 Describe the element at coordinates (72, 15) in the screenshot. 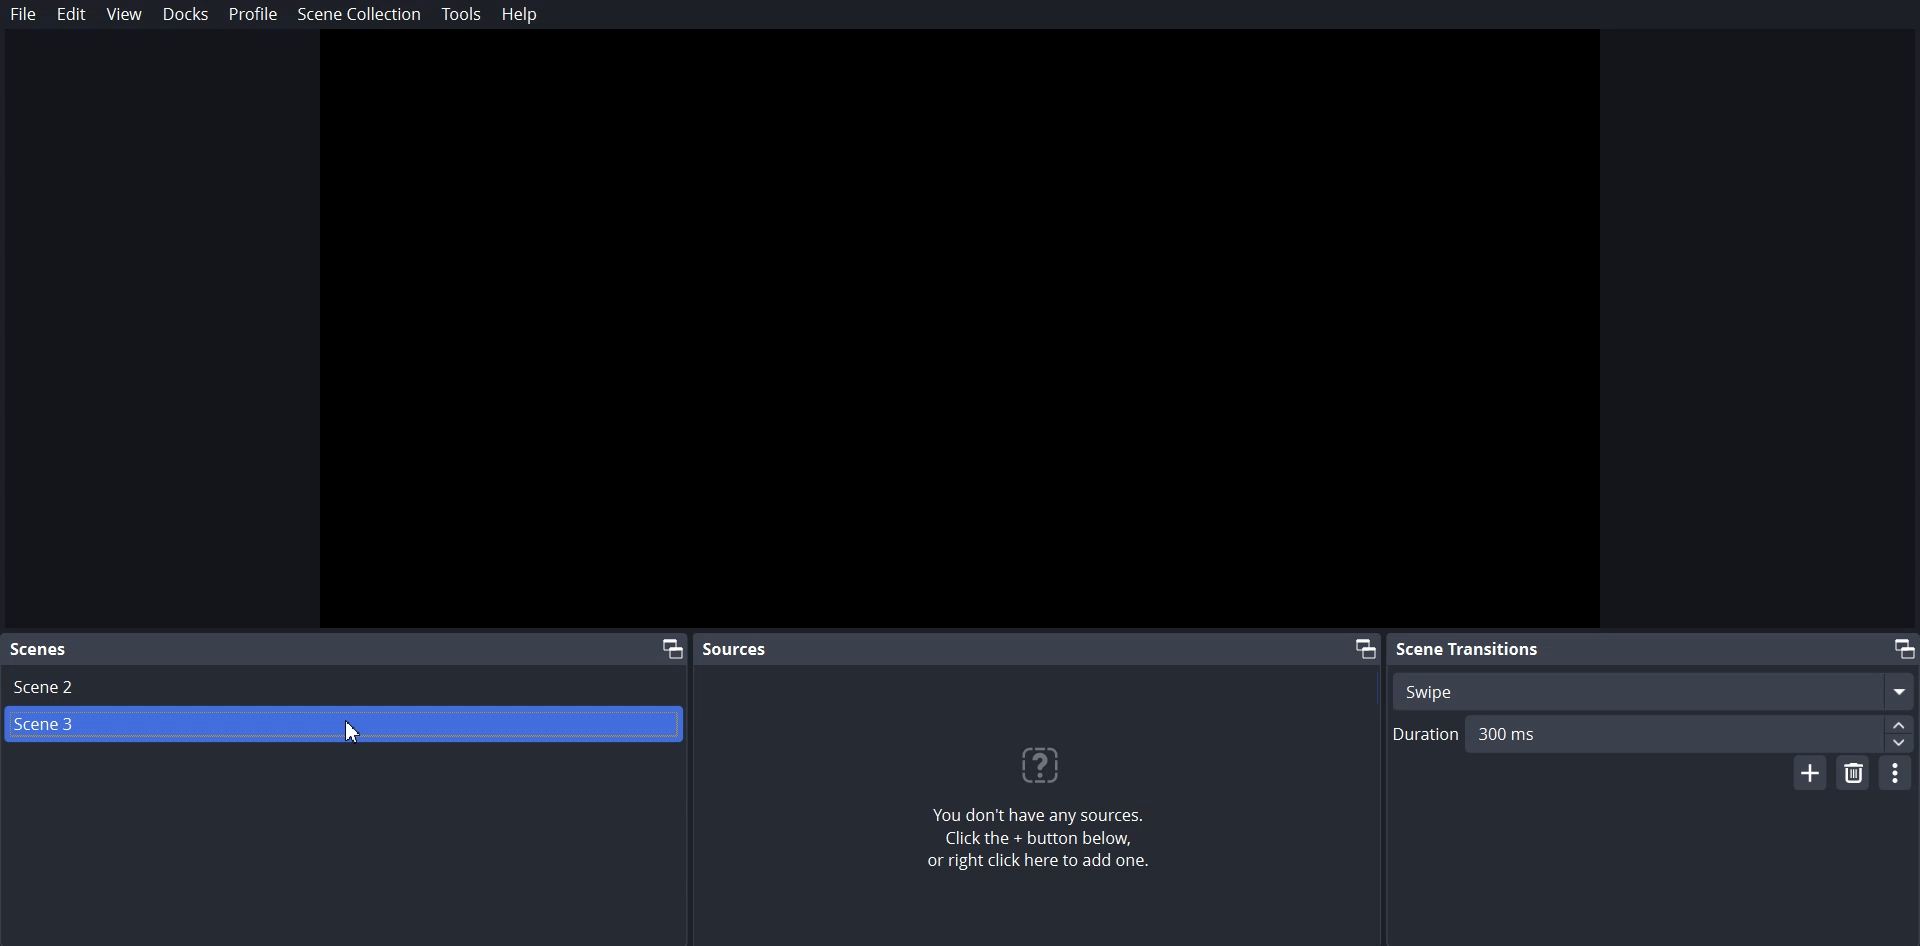

I see `Edit` at that location.